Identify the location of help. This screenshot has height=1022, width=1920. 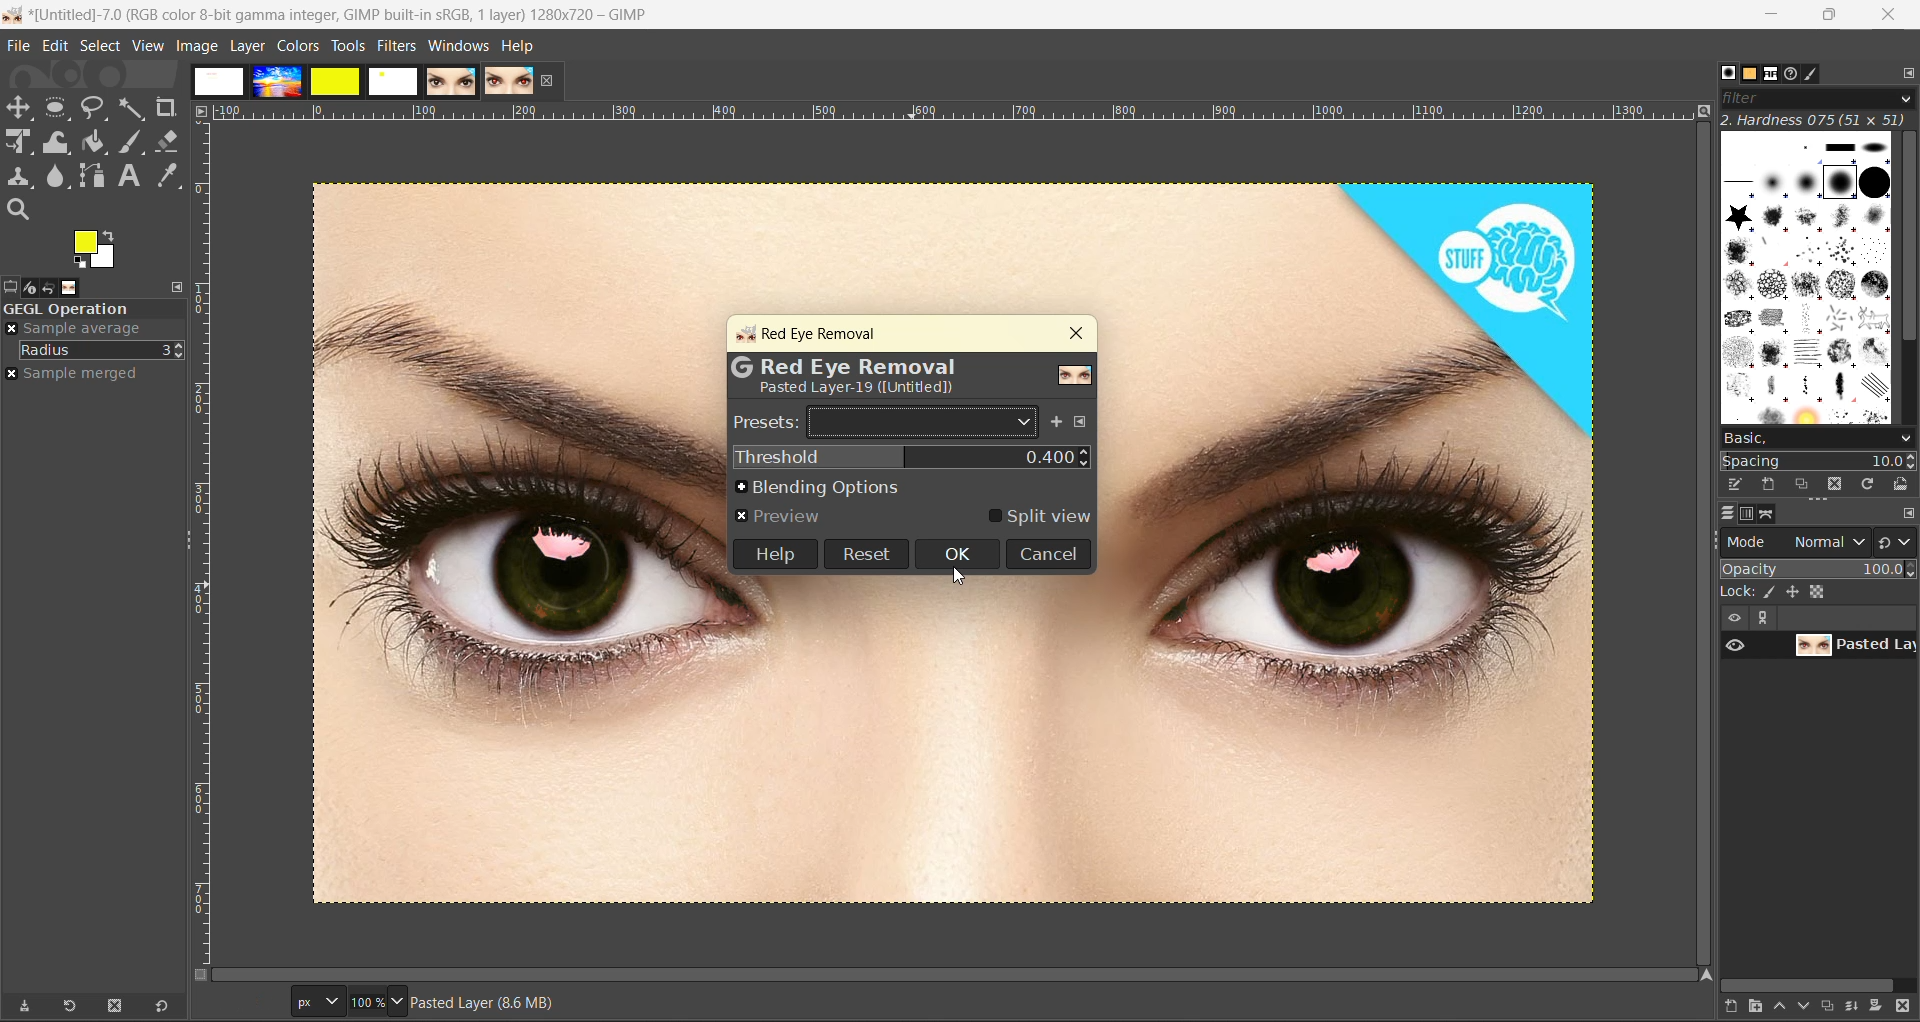
(520, 46).